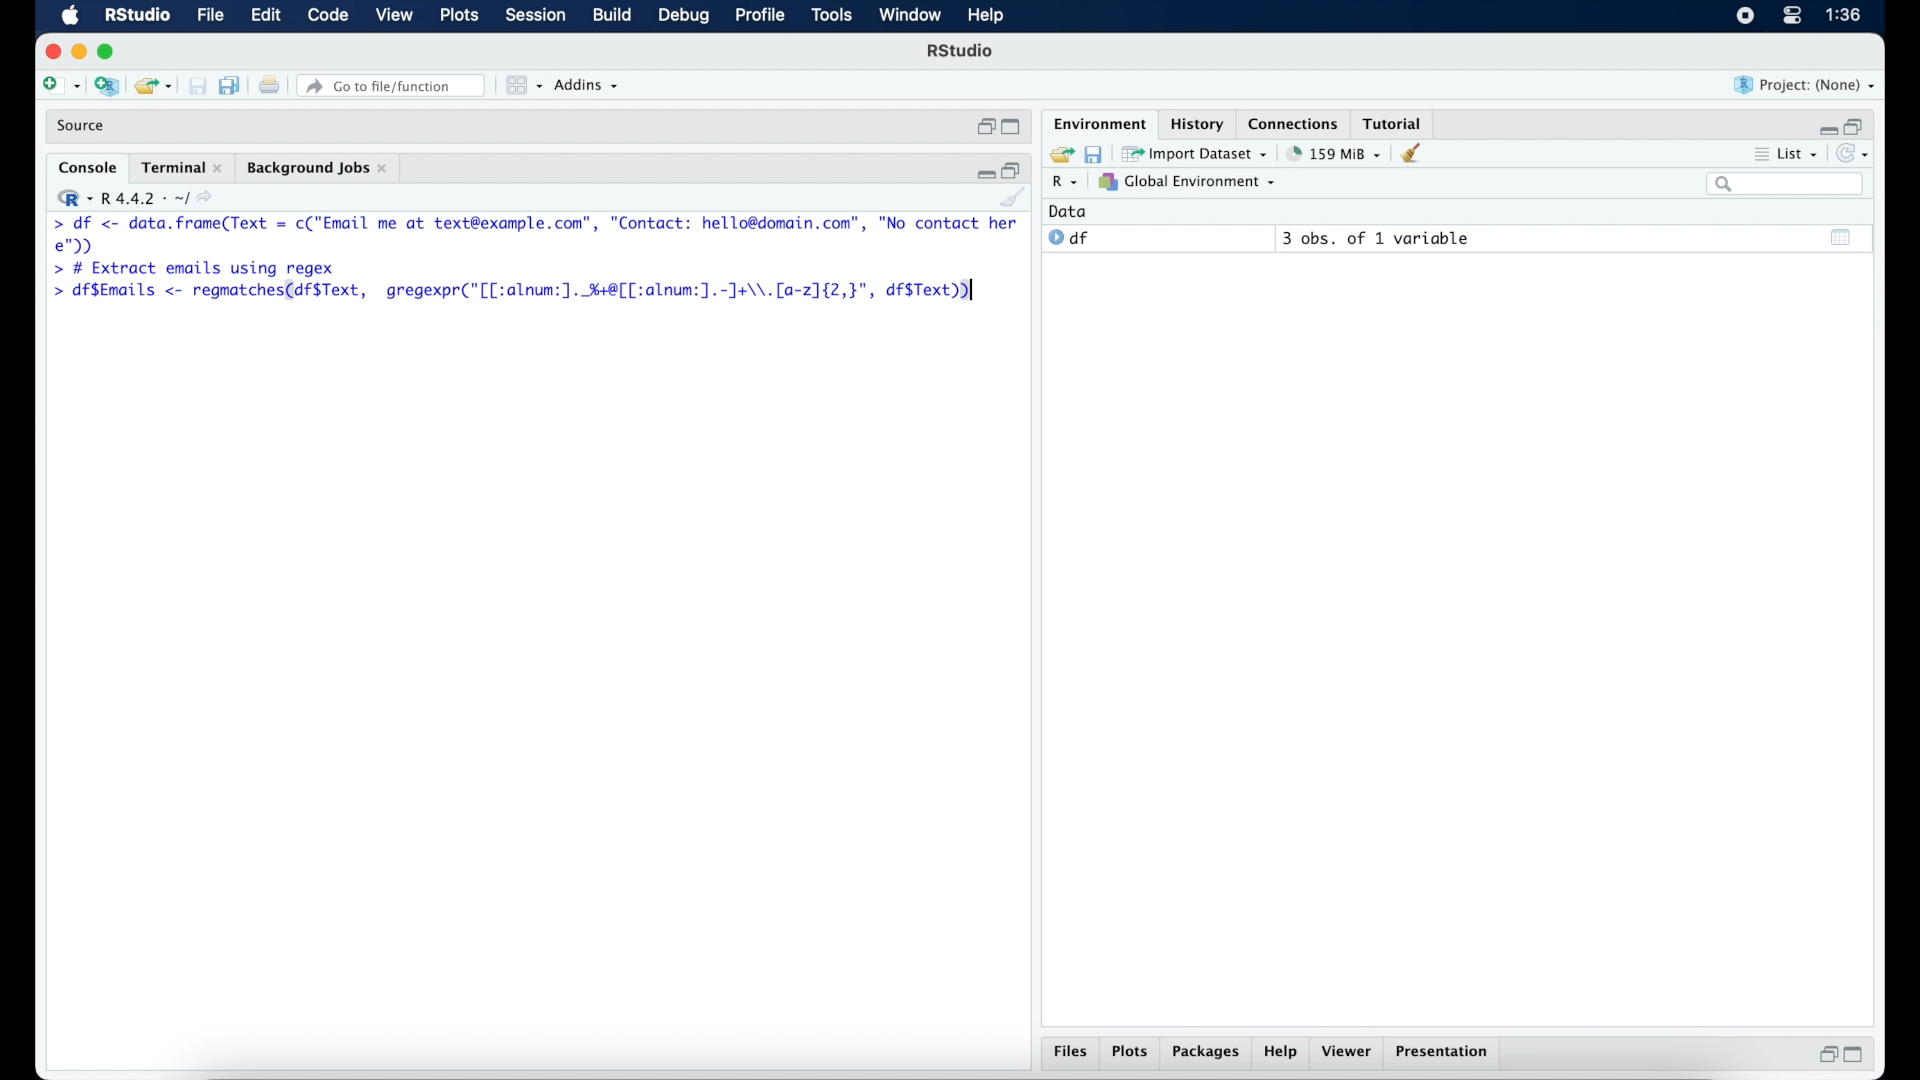  What do you see at coordinates (1445, 1054) in the screenshot?
I see `presentation` at bounding box center [1445, 1054].